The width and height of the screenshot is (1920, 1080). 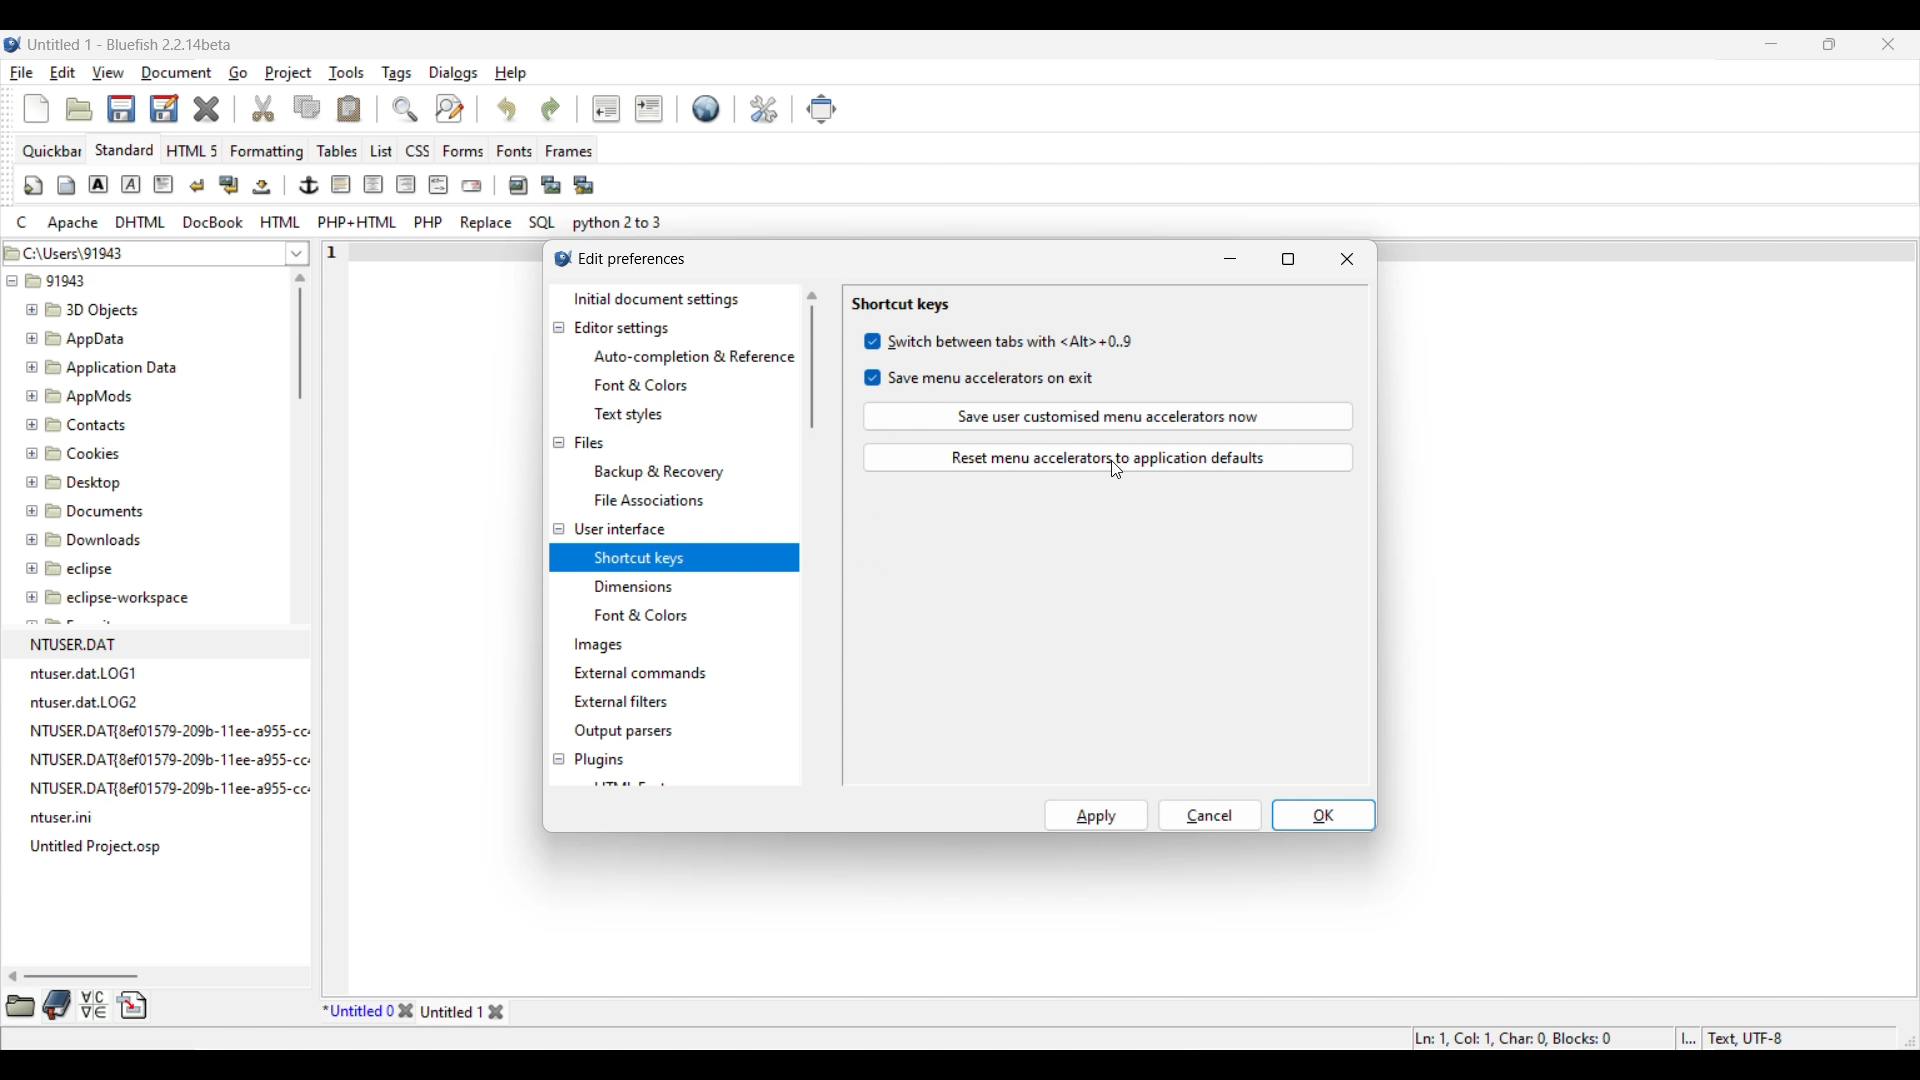 I want to click on Font & Colors, so click(x=649, y=616).